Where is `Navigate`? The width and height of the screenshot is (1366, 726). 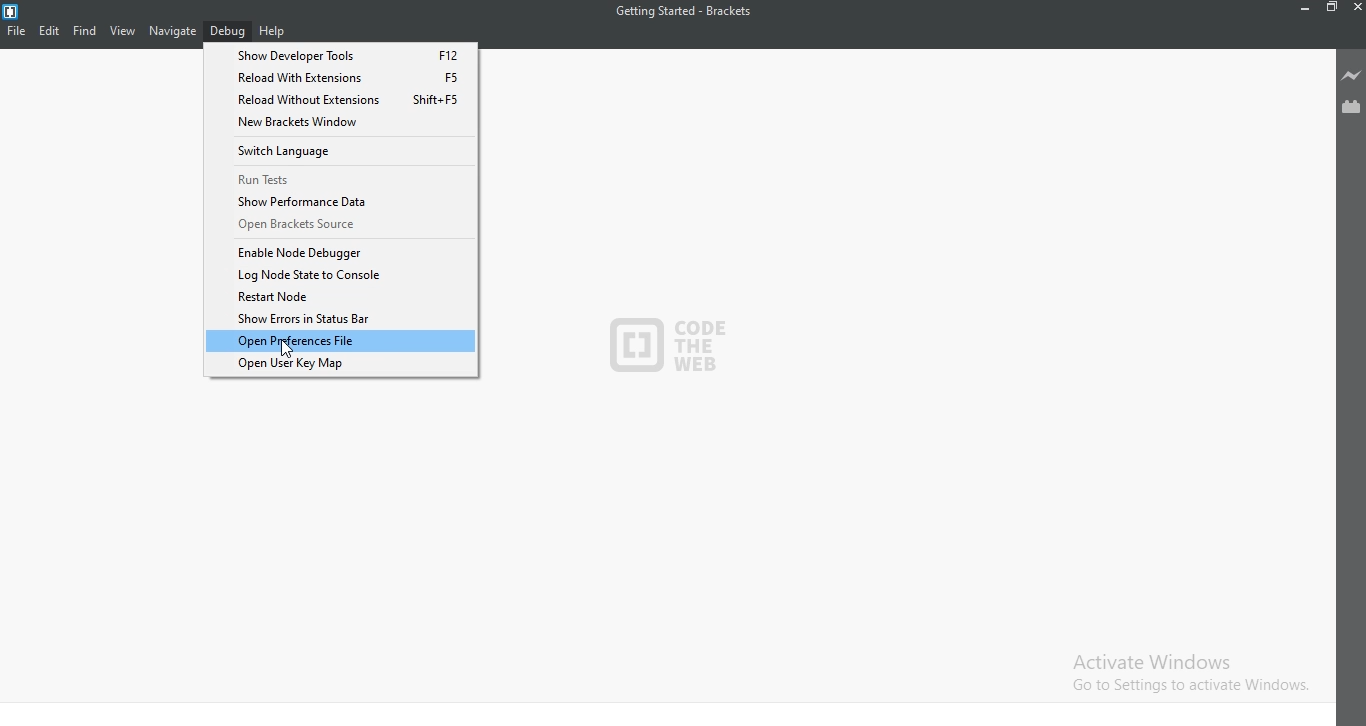 Navigate is located at coordinates (174, 30).